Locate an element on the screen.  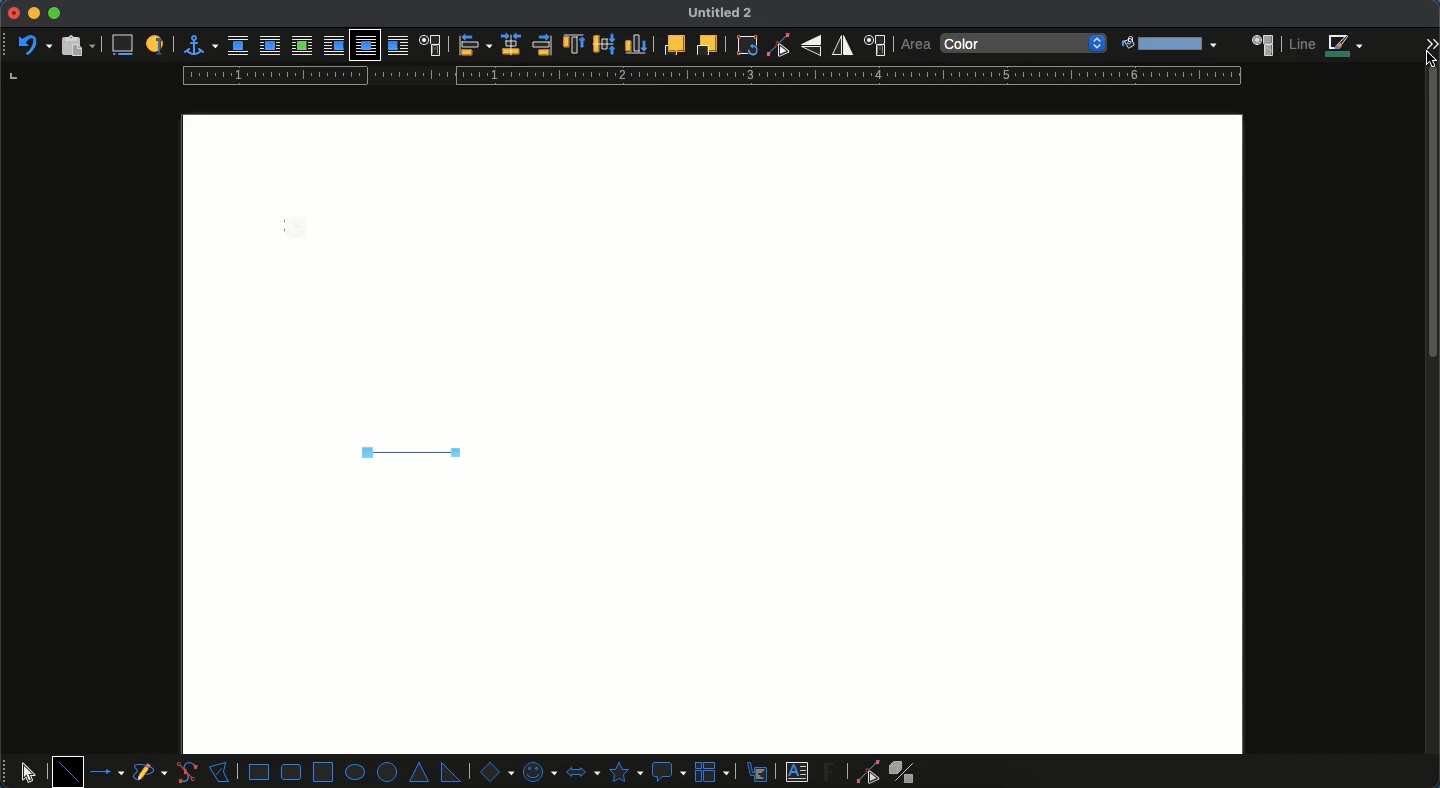
point end mode is located at coordinates (864, 772).